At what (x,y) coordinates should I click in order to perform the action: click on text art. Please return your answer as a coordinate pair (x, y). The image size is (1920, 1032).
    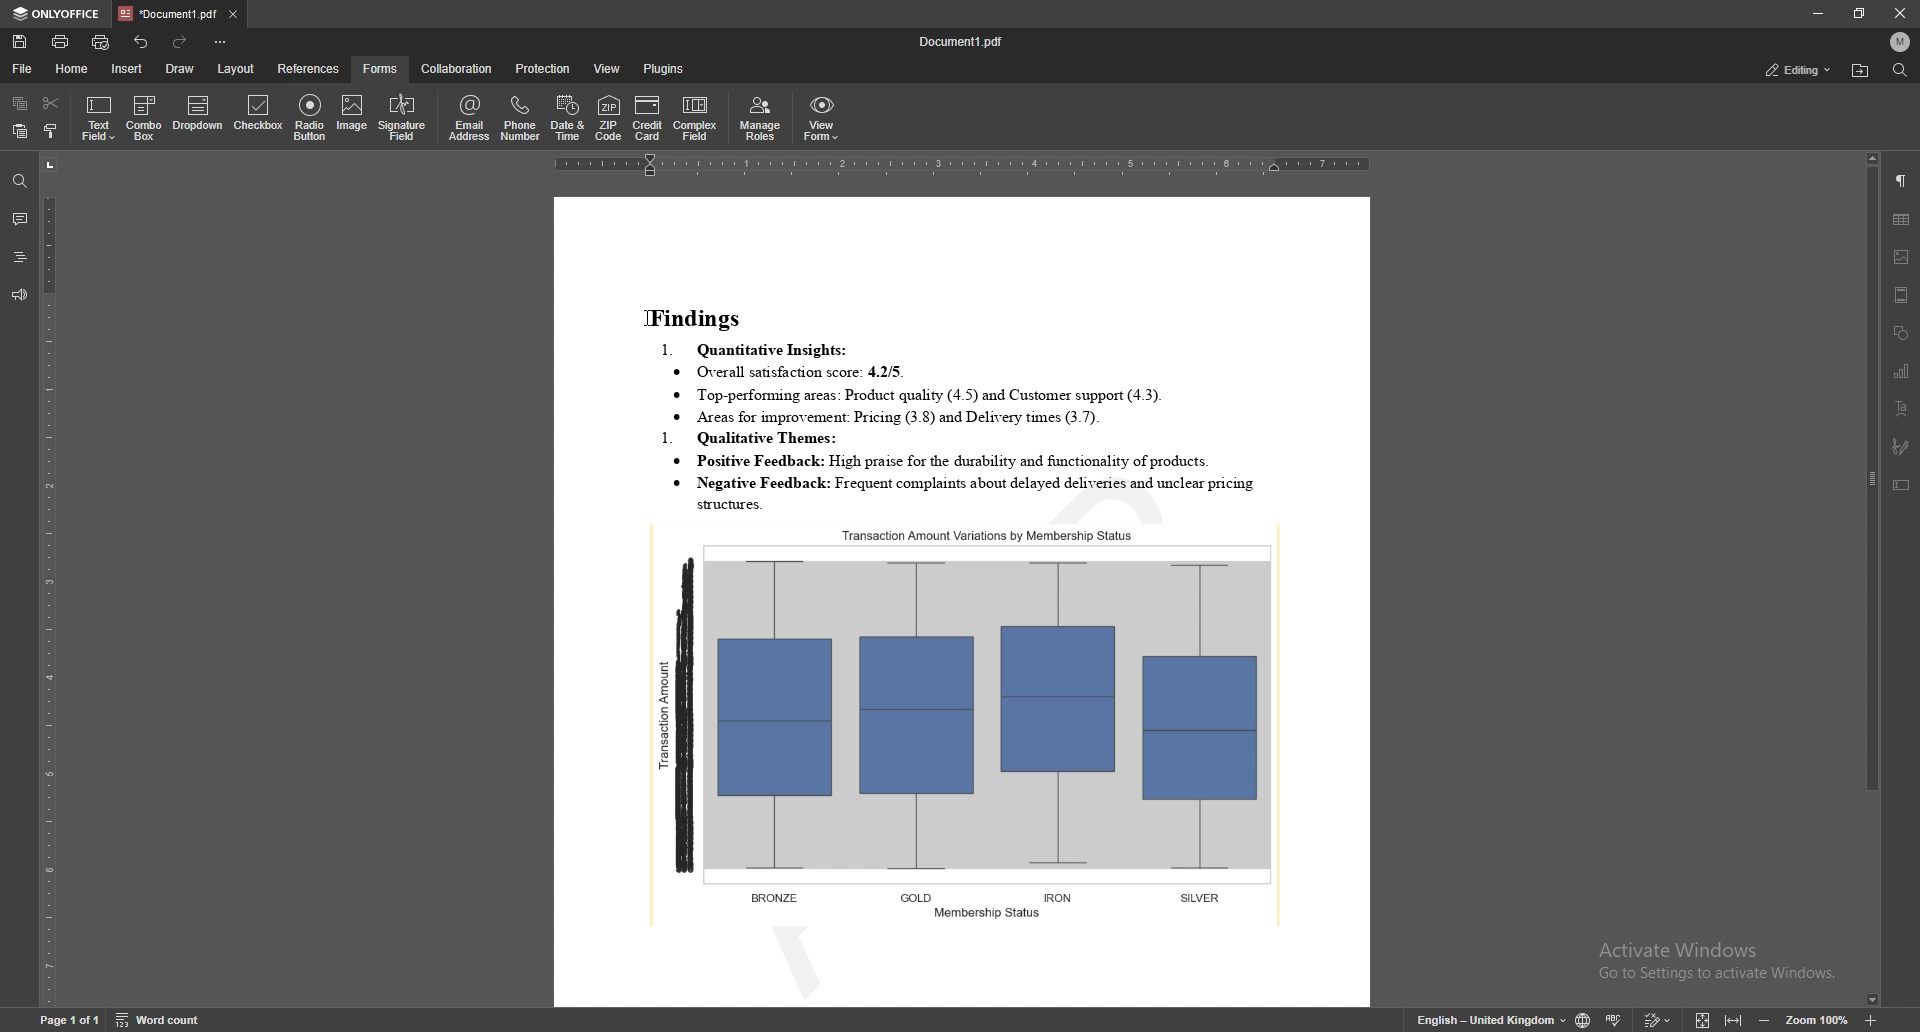
    Looking at the image, I should click on (1901, 409).